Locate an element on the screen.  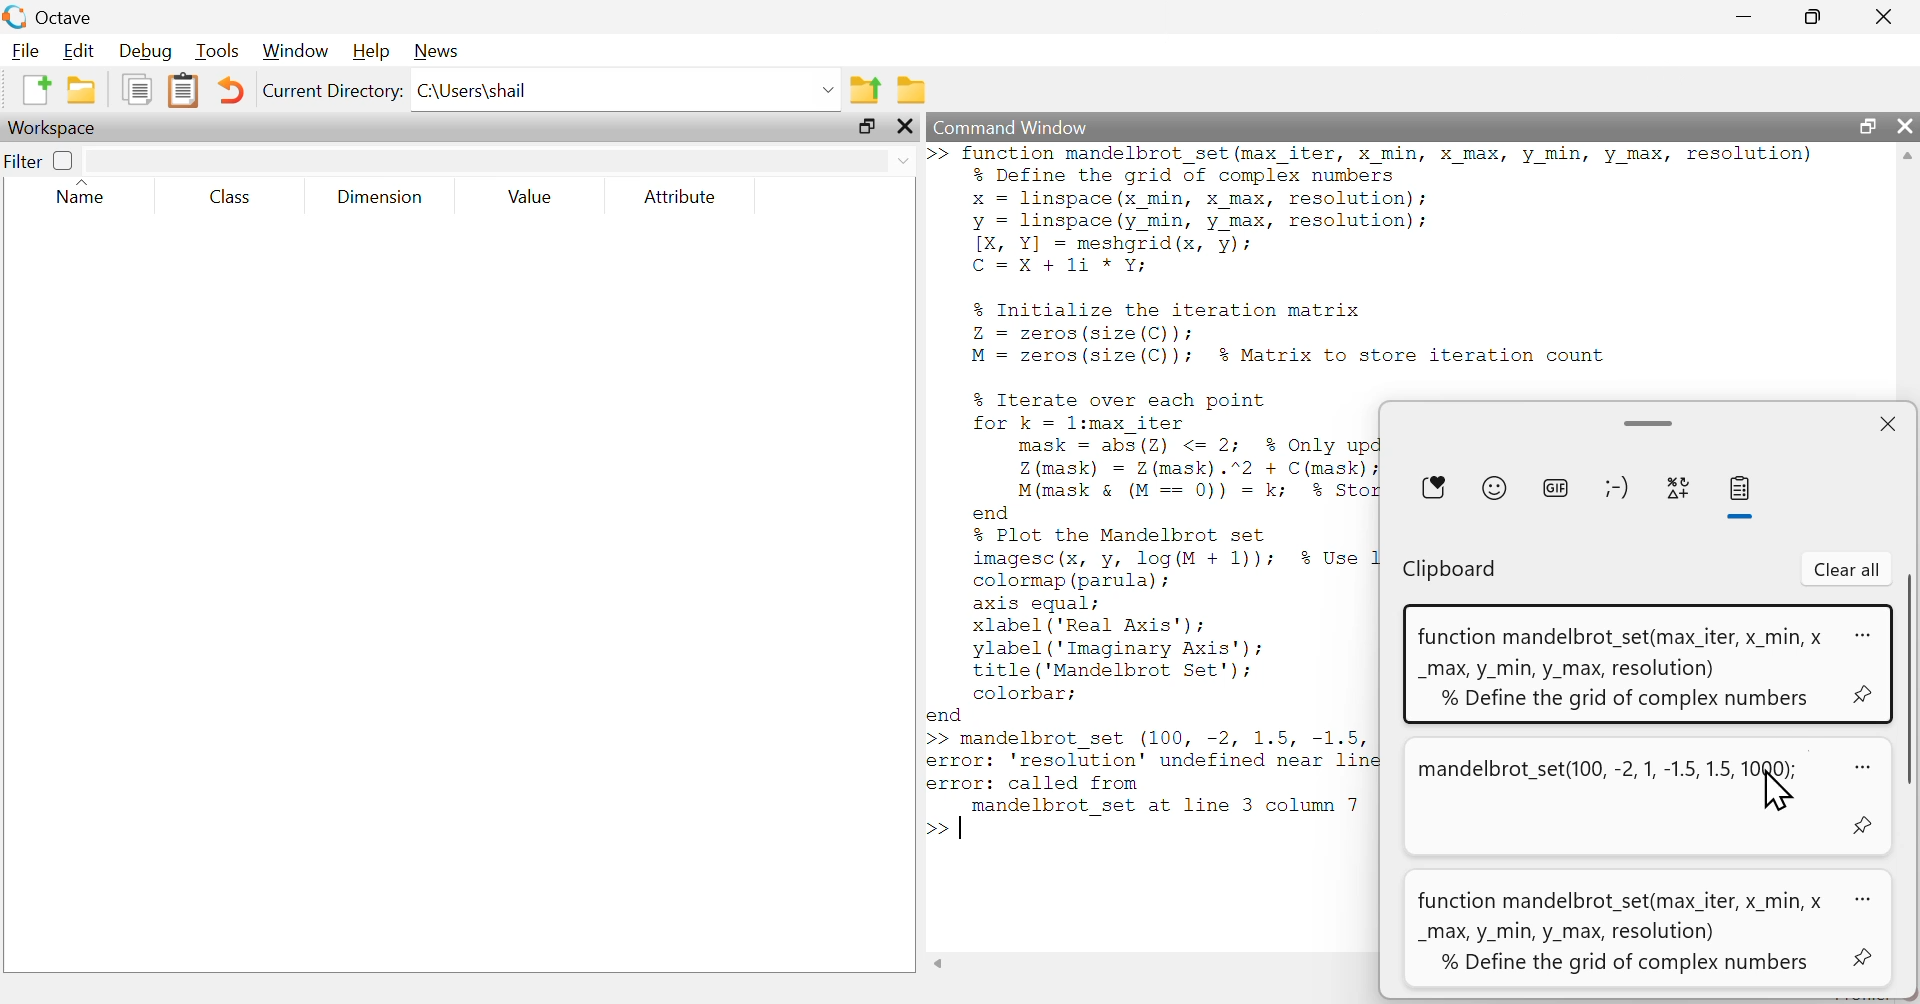
News is located at coordinates (435, 52).